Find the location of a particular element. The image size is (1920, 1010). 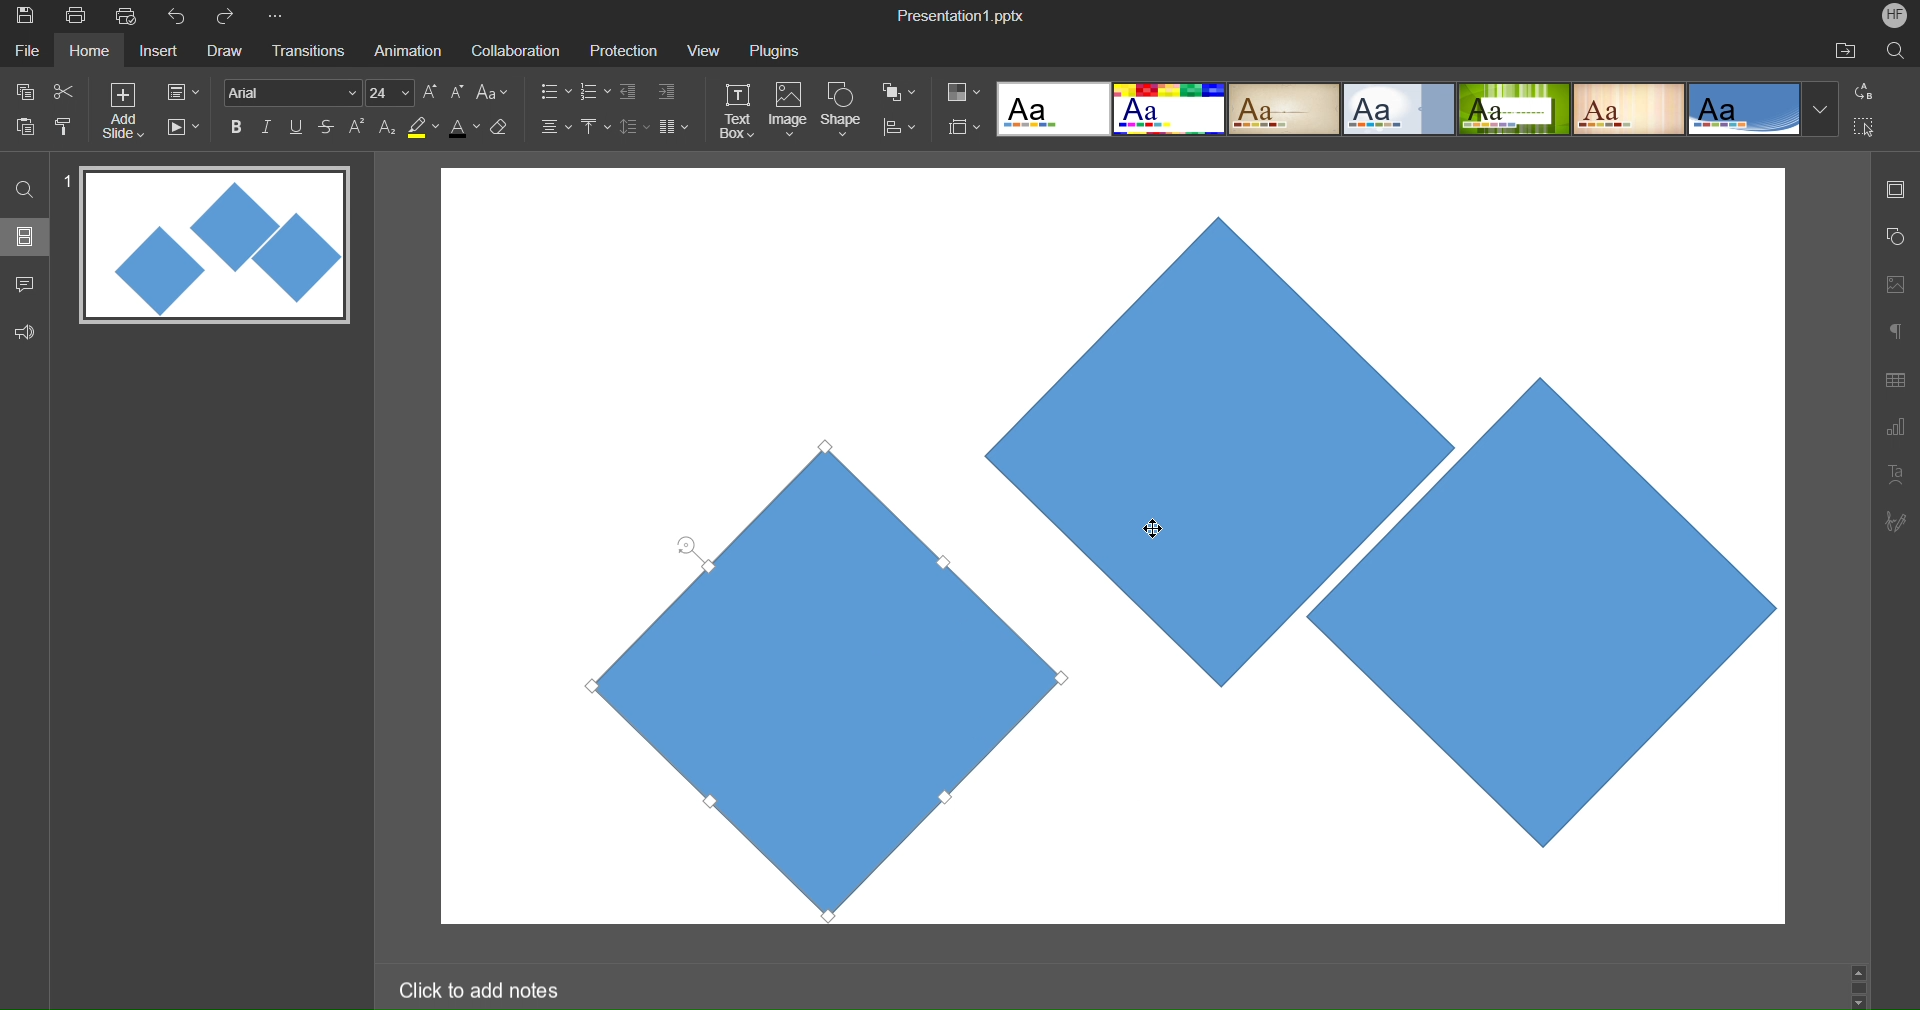

View slides is located at coordinates (24, 235).